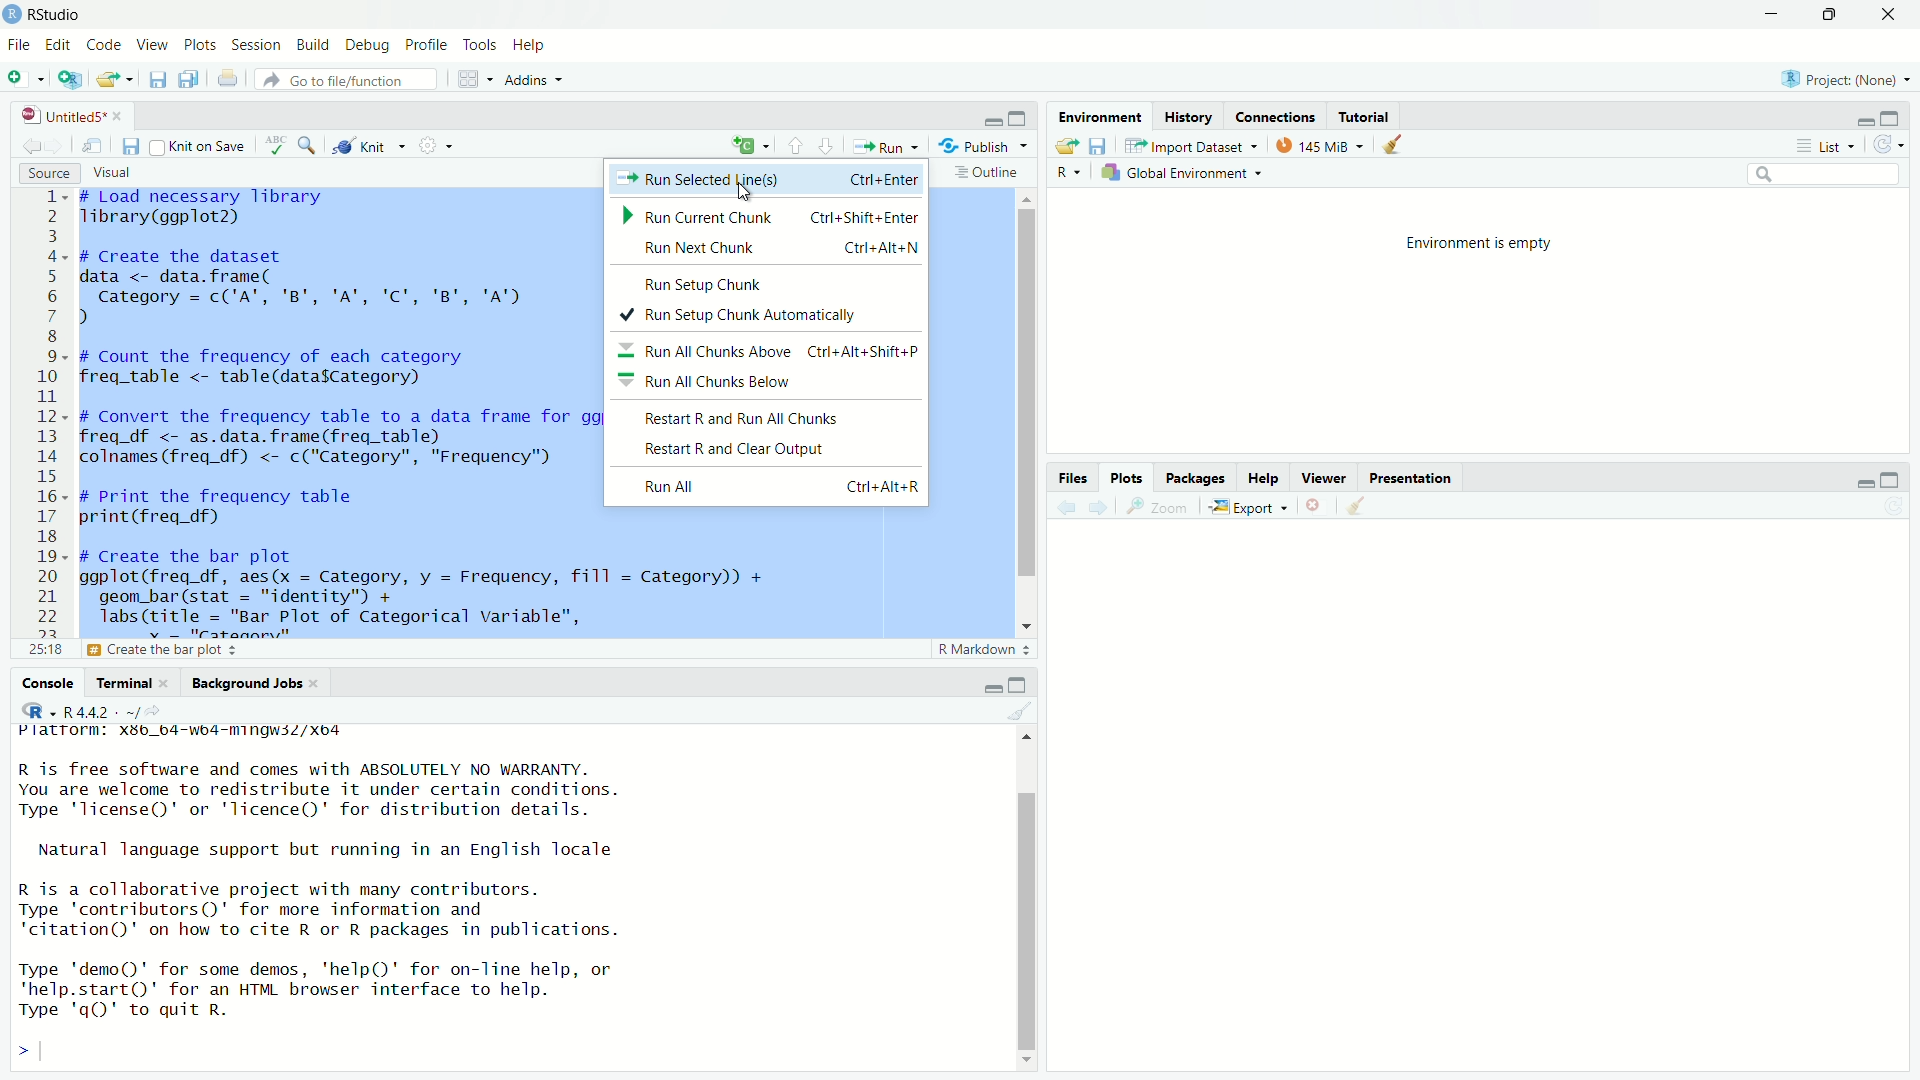 The image size is (1920, 1080). What do you see at coordinates (992, 689) in the screenshot?
I see `minimize` at bounding box center [992, 689].